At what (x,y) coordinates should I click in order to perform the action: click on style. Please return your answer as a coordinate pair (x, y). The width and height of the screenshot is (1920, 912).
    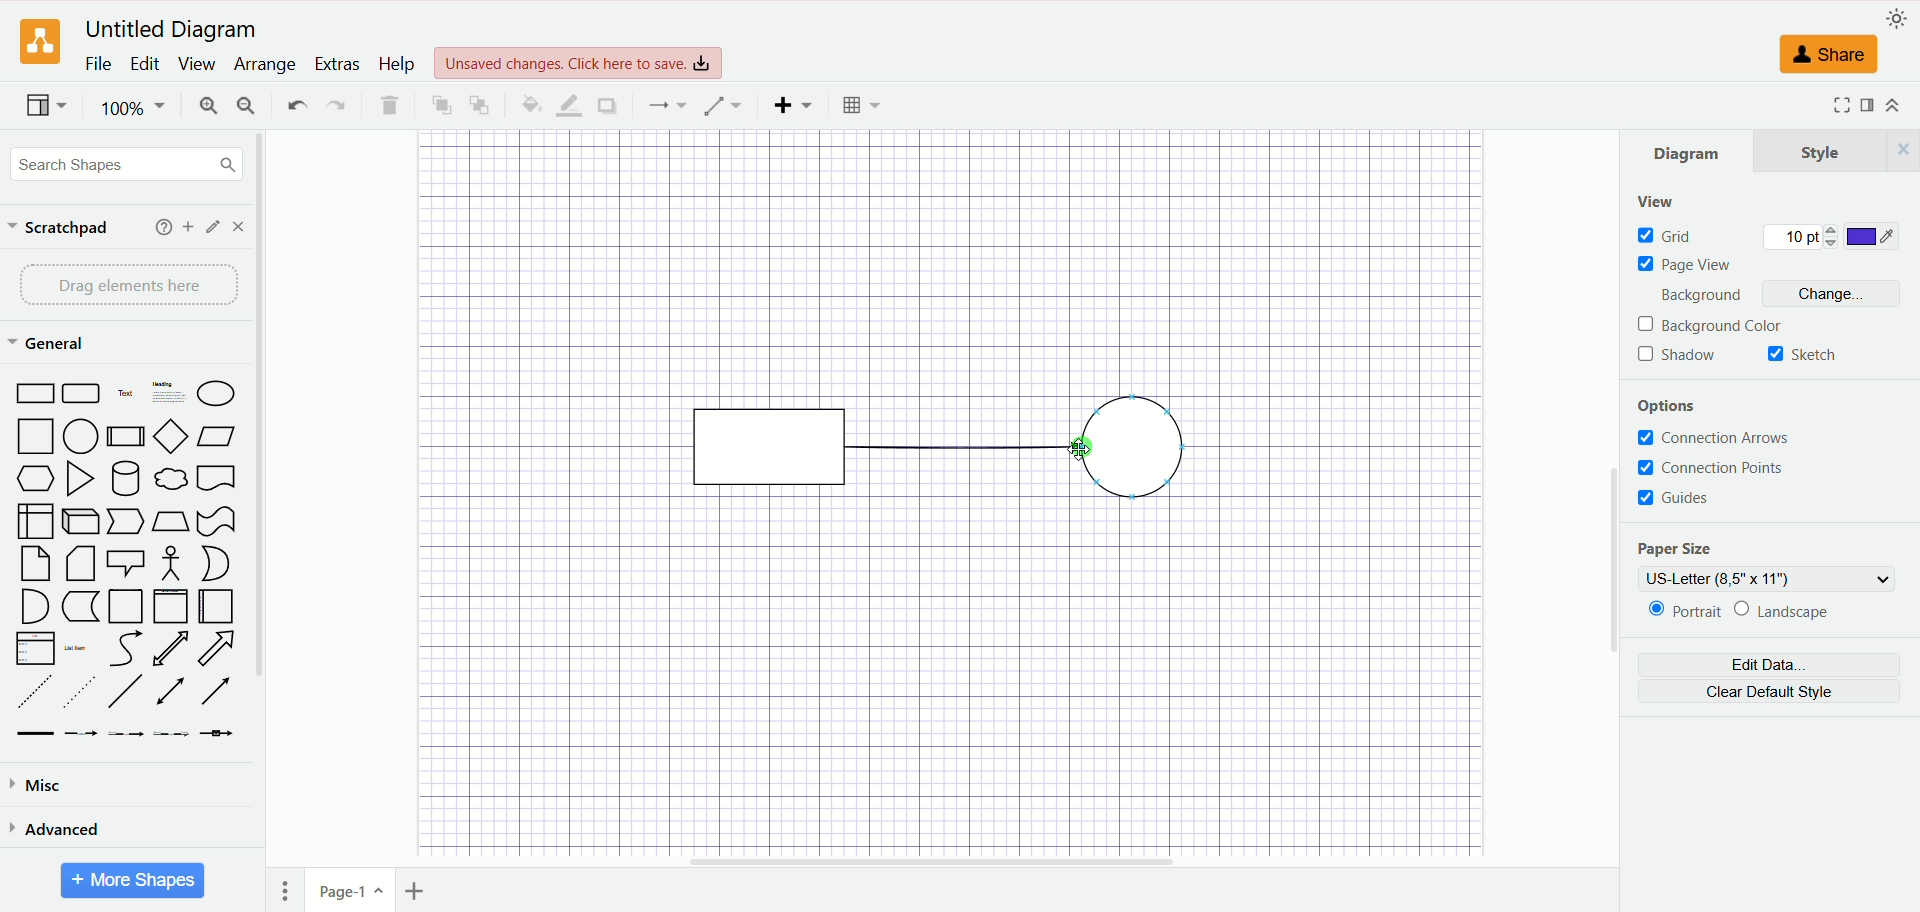
    Looking at the image, I should click on (1837, 150).